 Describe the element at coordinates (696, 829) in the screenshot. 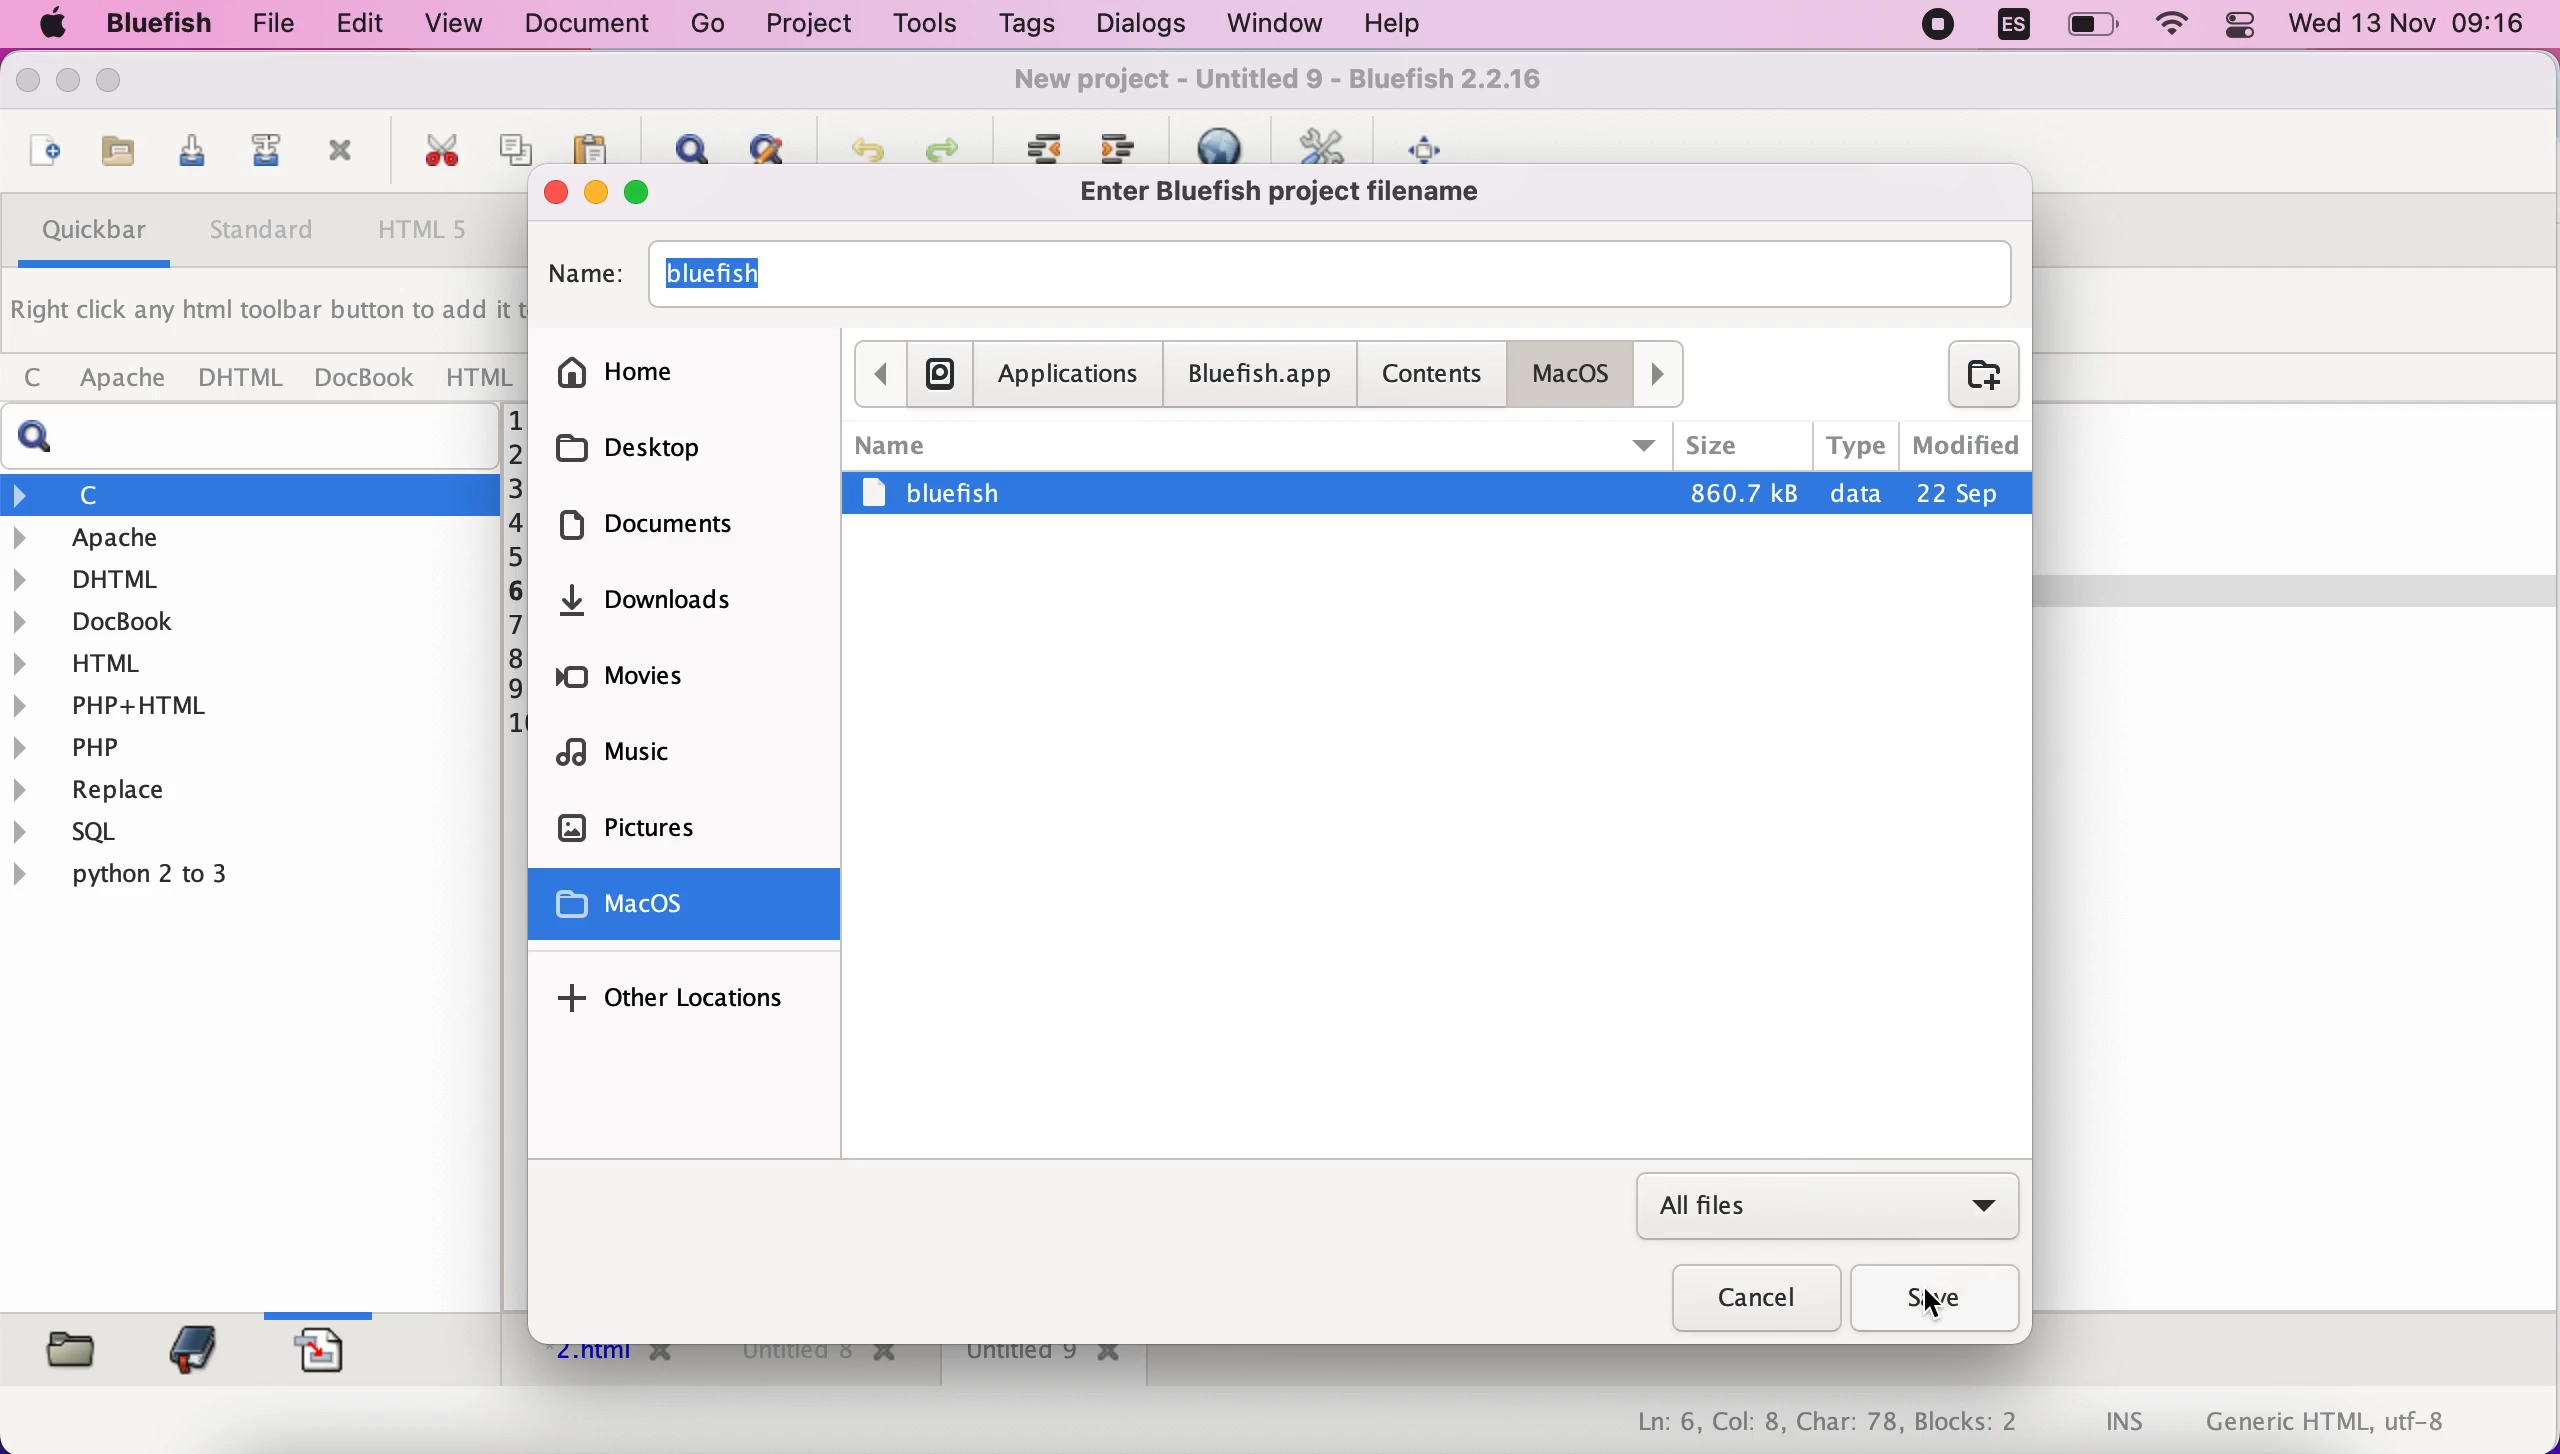

I see `pictures` at that location.